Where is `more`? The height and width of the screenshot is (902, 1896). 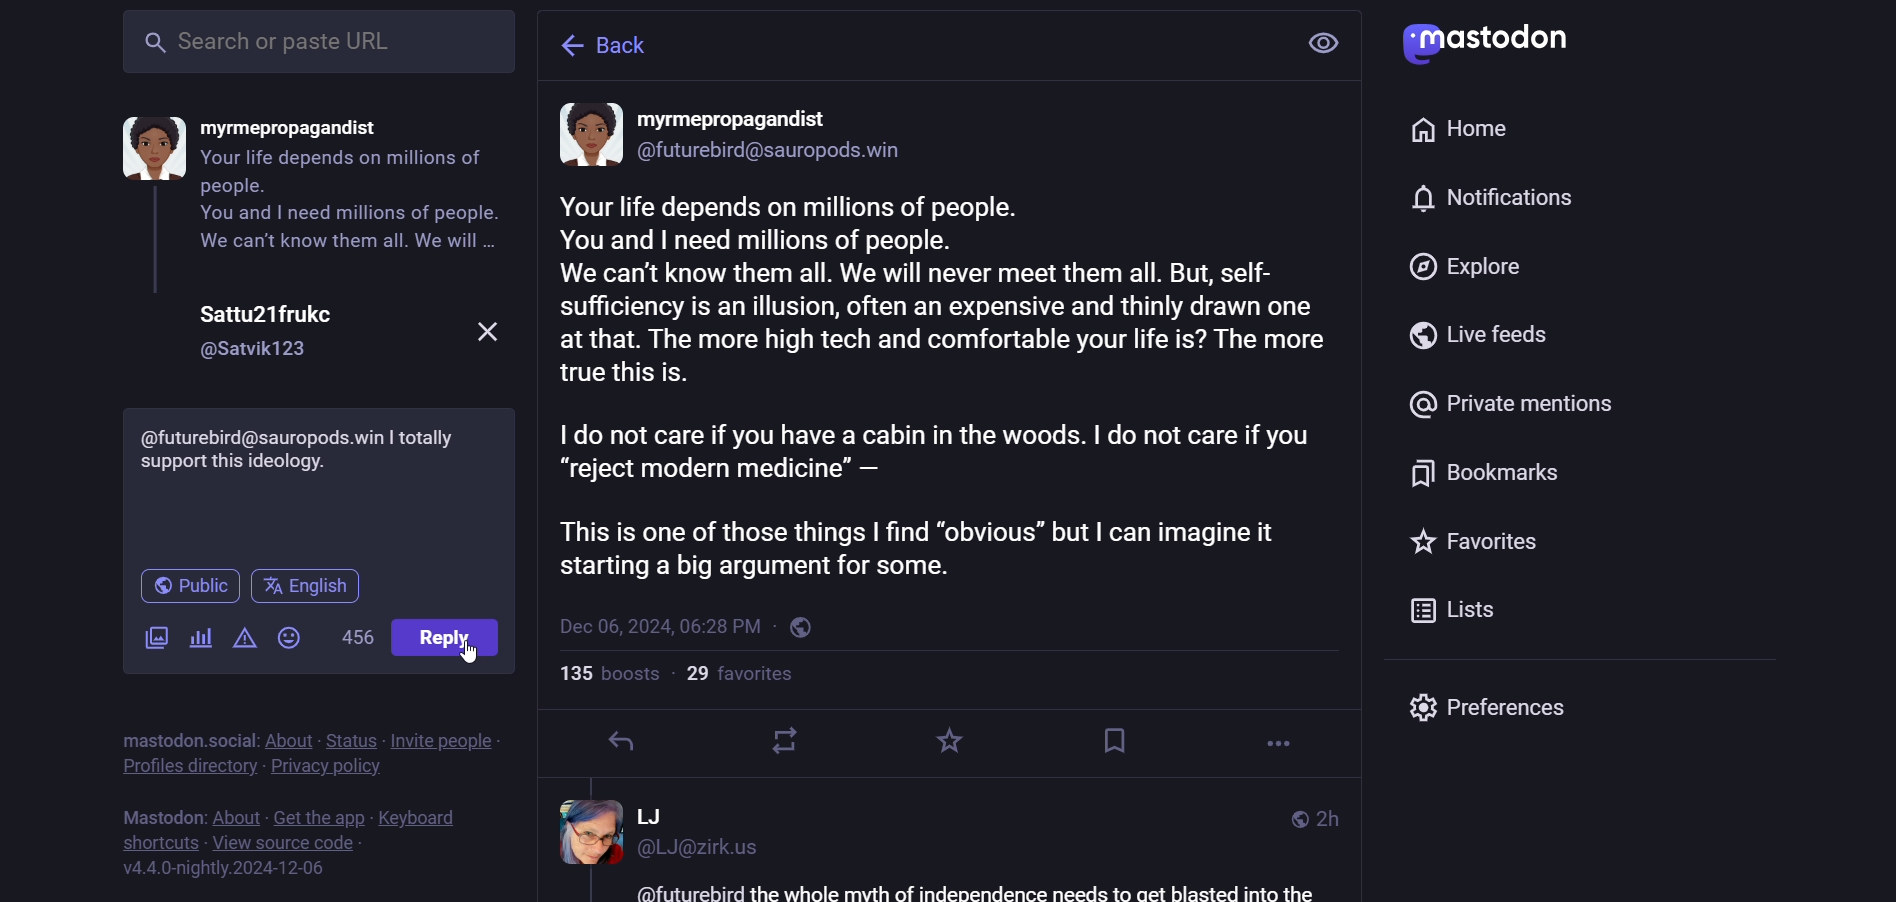
more is located at coordinates (1274, 744).